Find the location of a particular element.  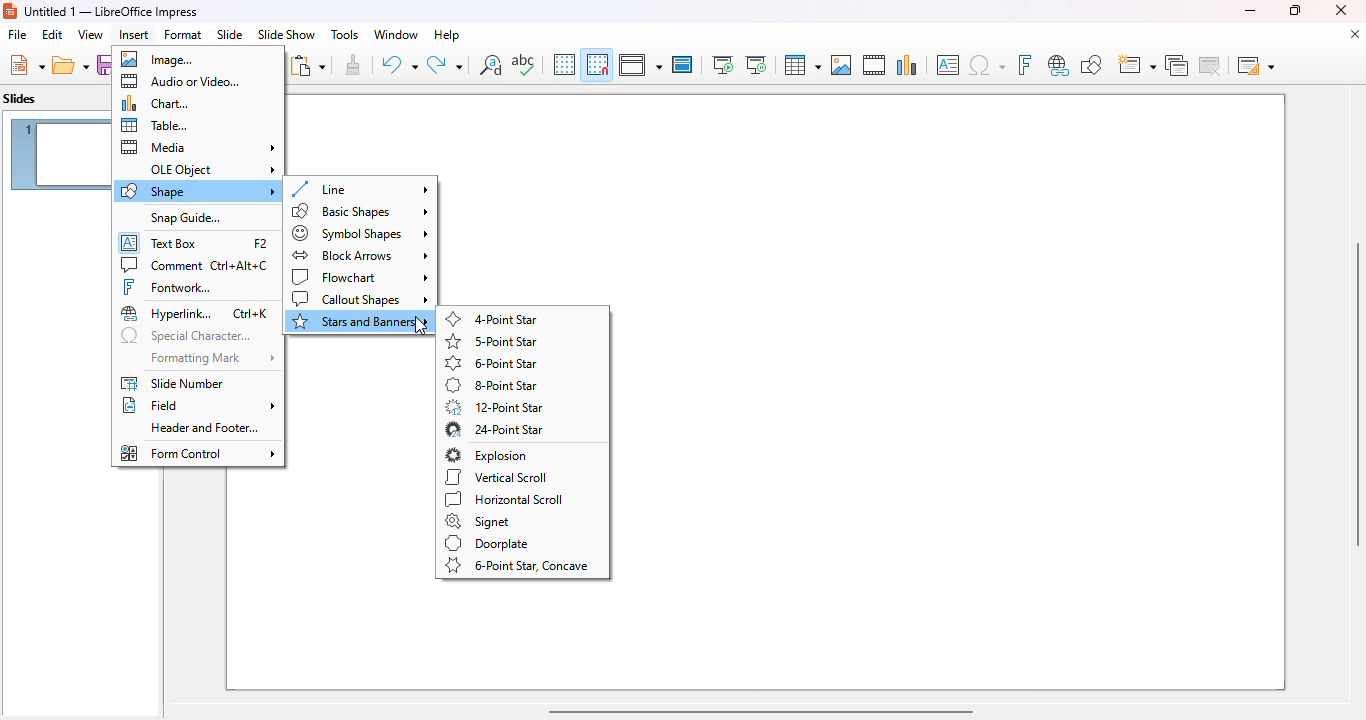

spelling is located at coordinates (523, 64).